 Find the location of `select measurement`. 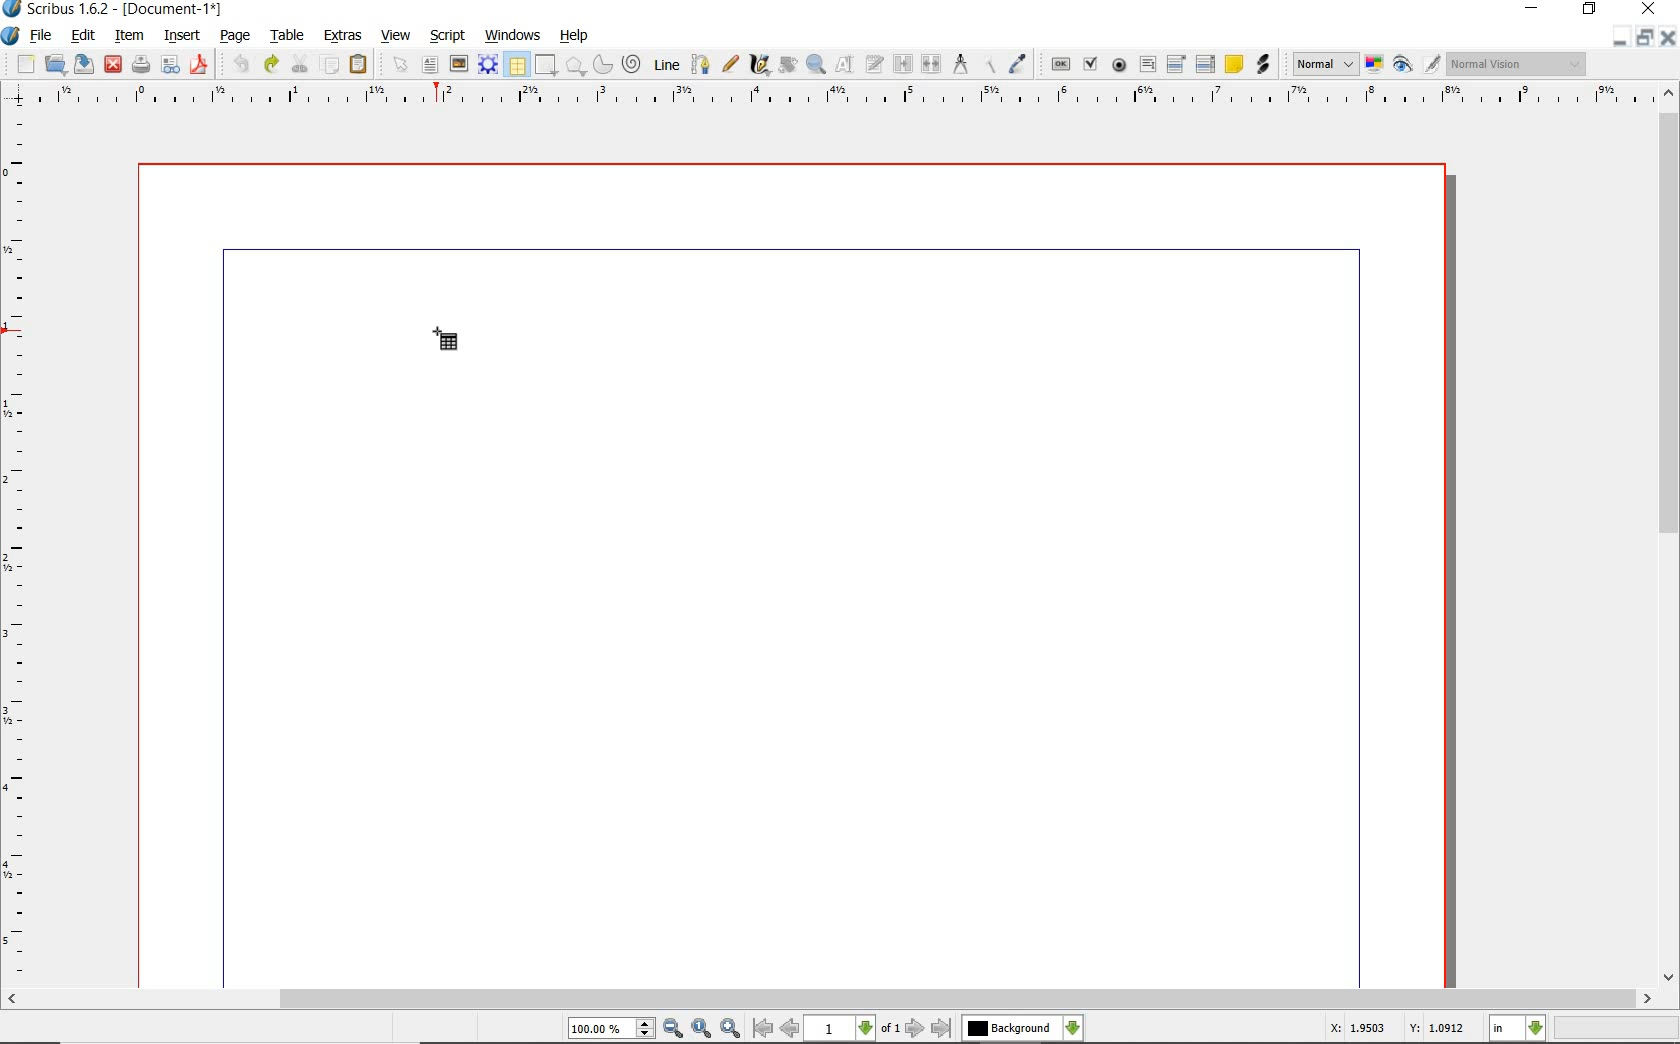

select measurement is located at coordinates (1518, 1028).